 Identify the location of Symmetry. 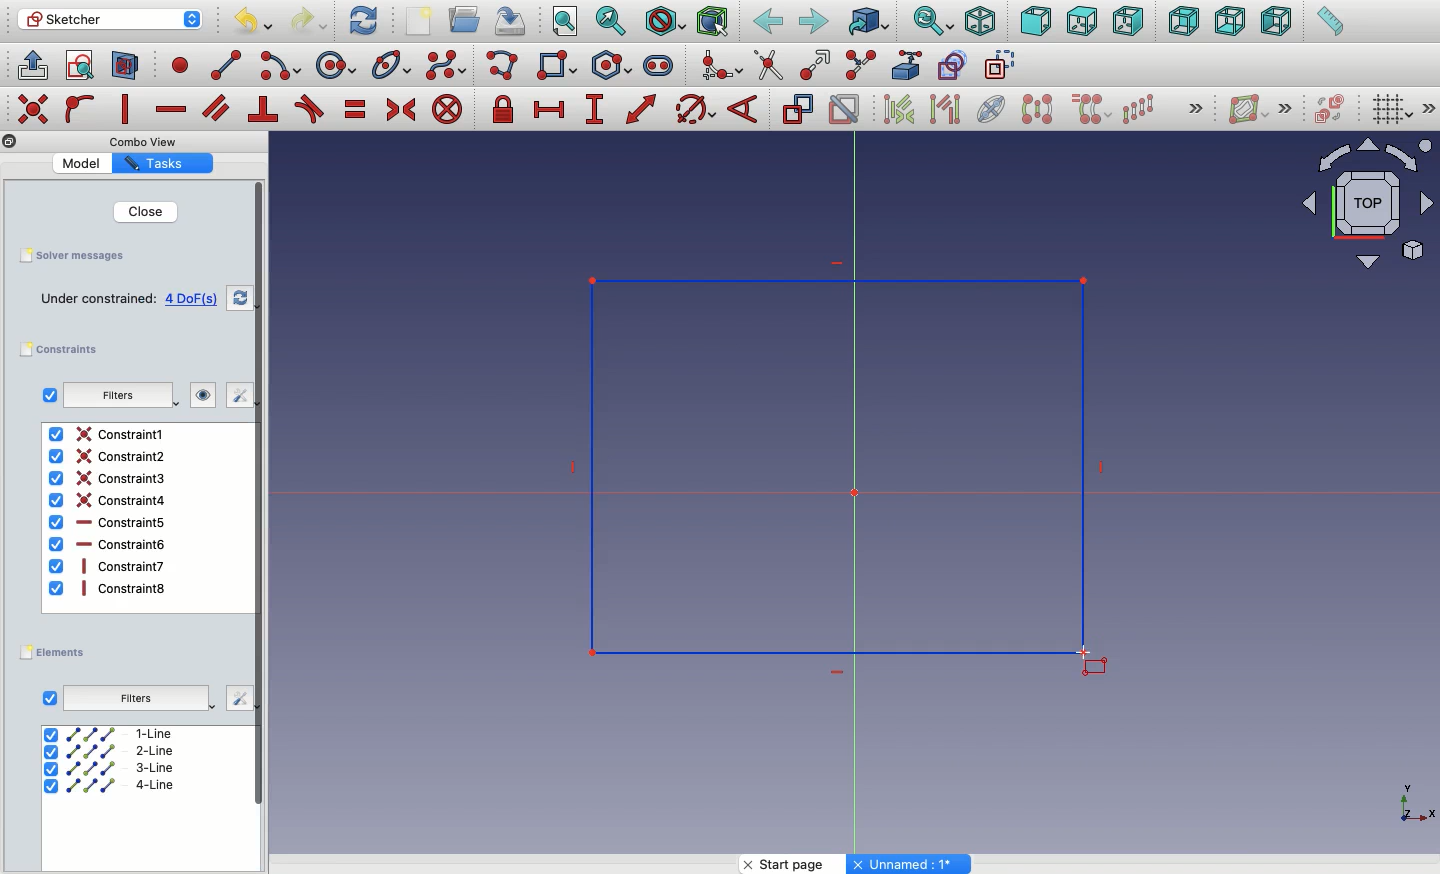
(1036, 109).